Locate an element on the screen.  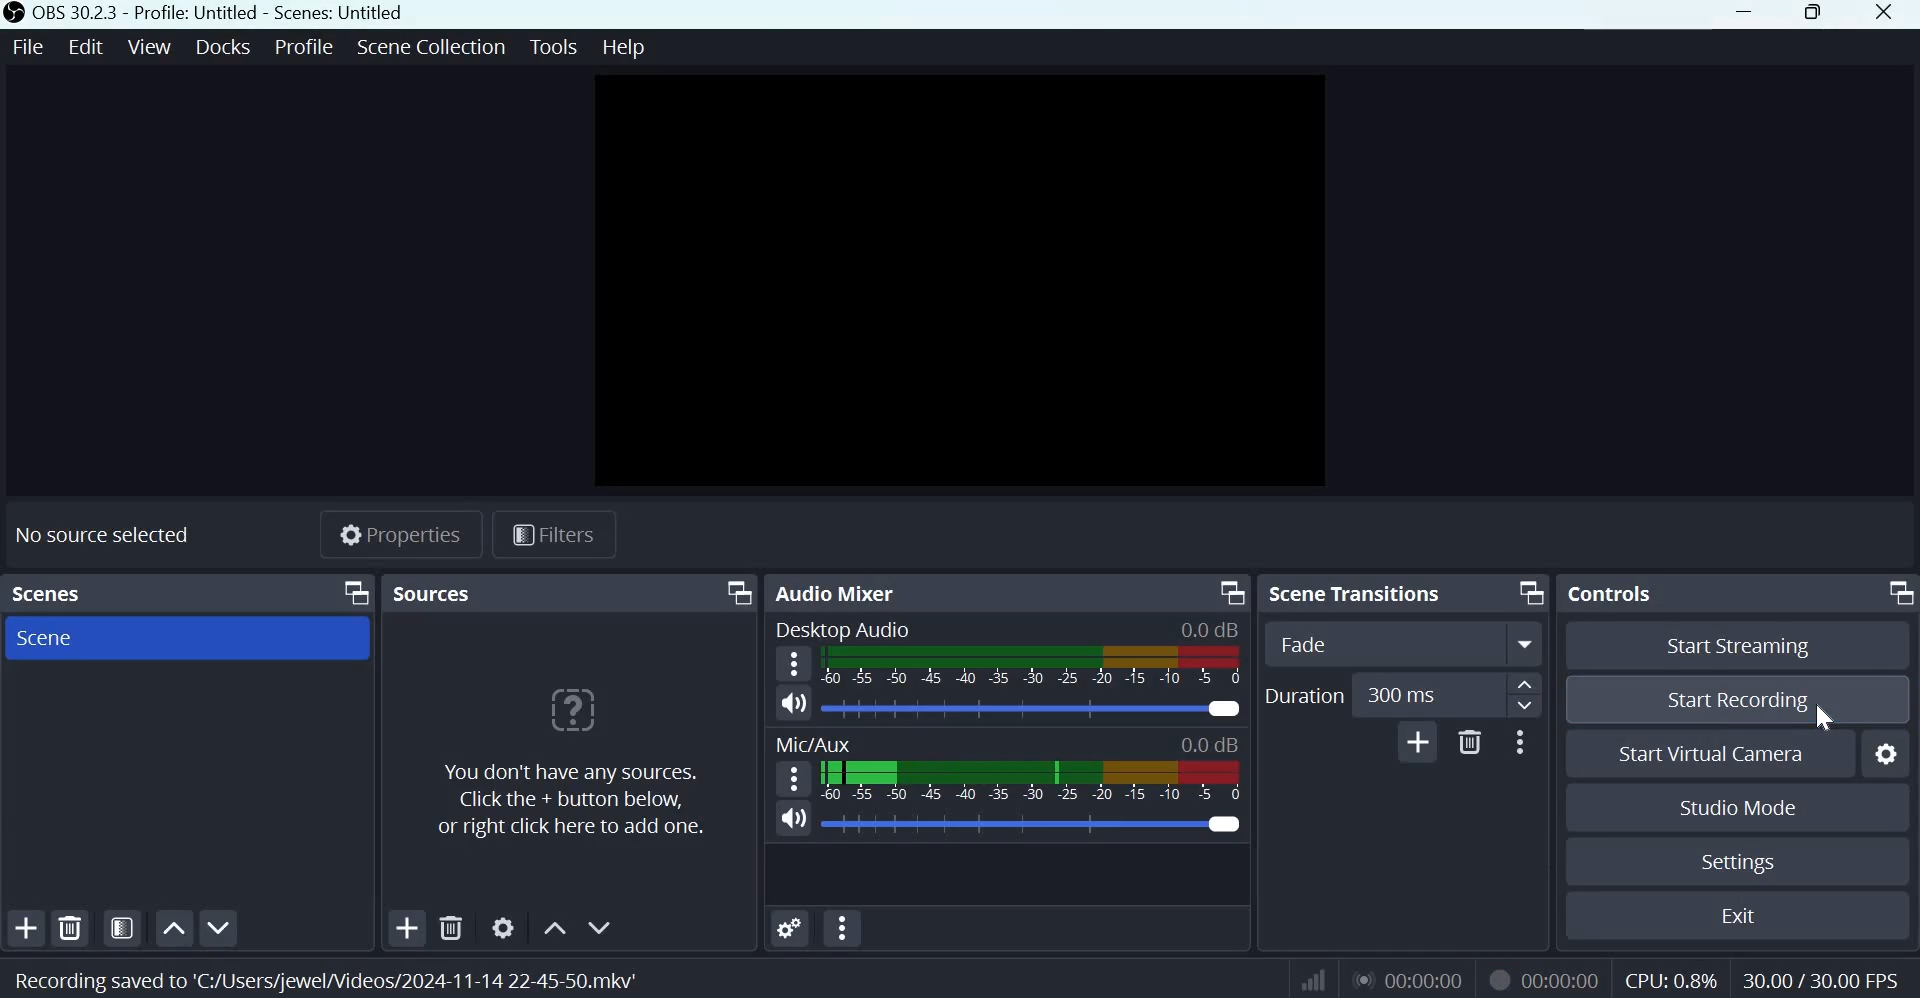
Move source(s) down is located at coordinates (599, 928).